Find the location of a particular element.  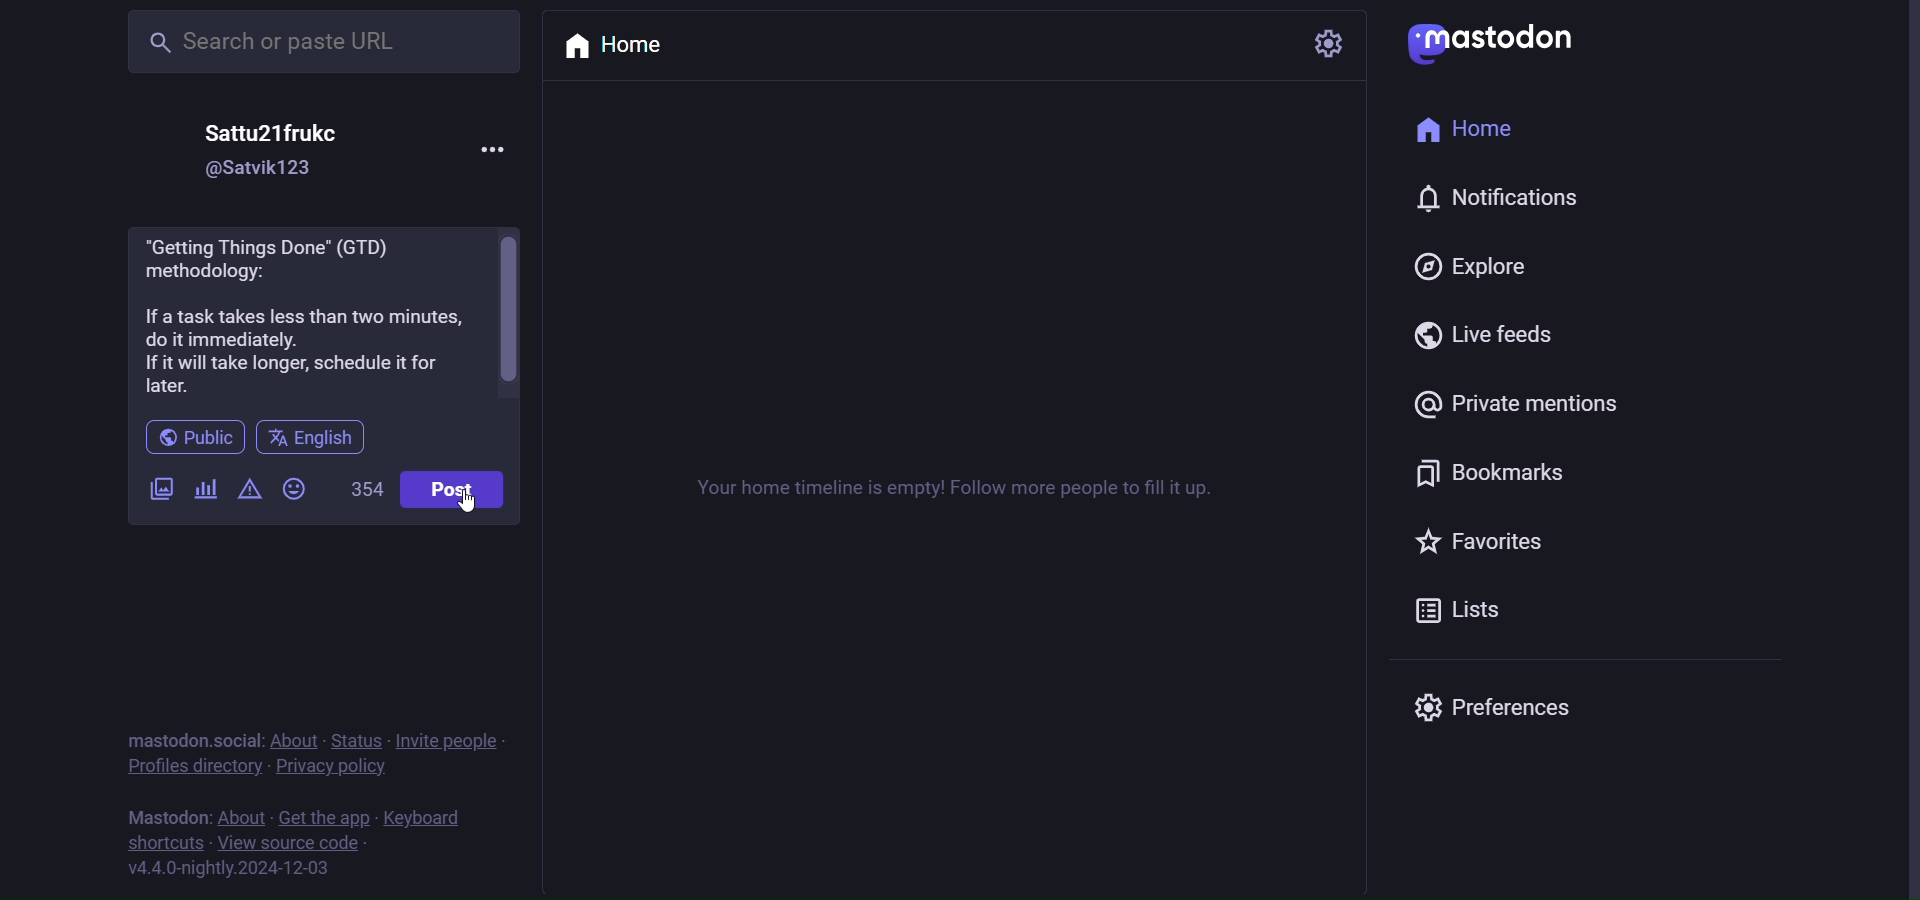

privacy policy is located at coordinates (332, 767).